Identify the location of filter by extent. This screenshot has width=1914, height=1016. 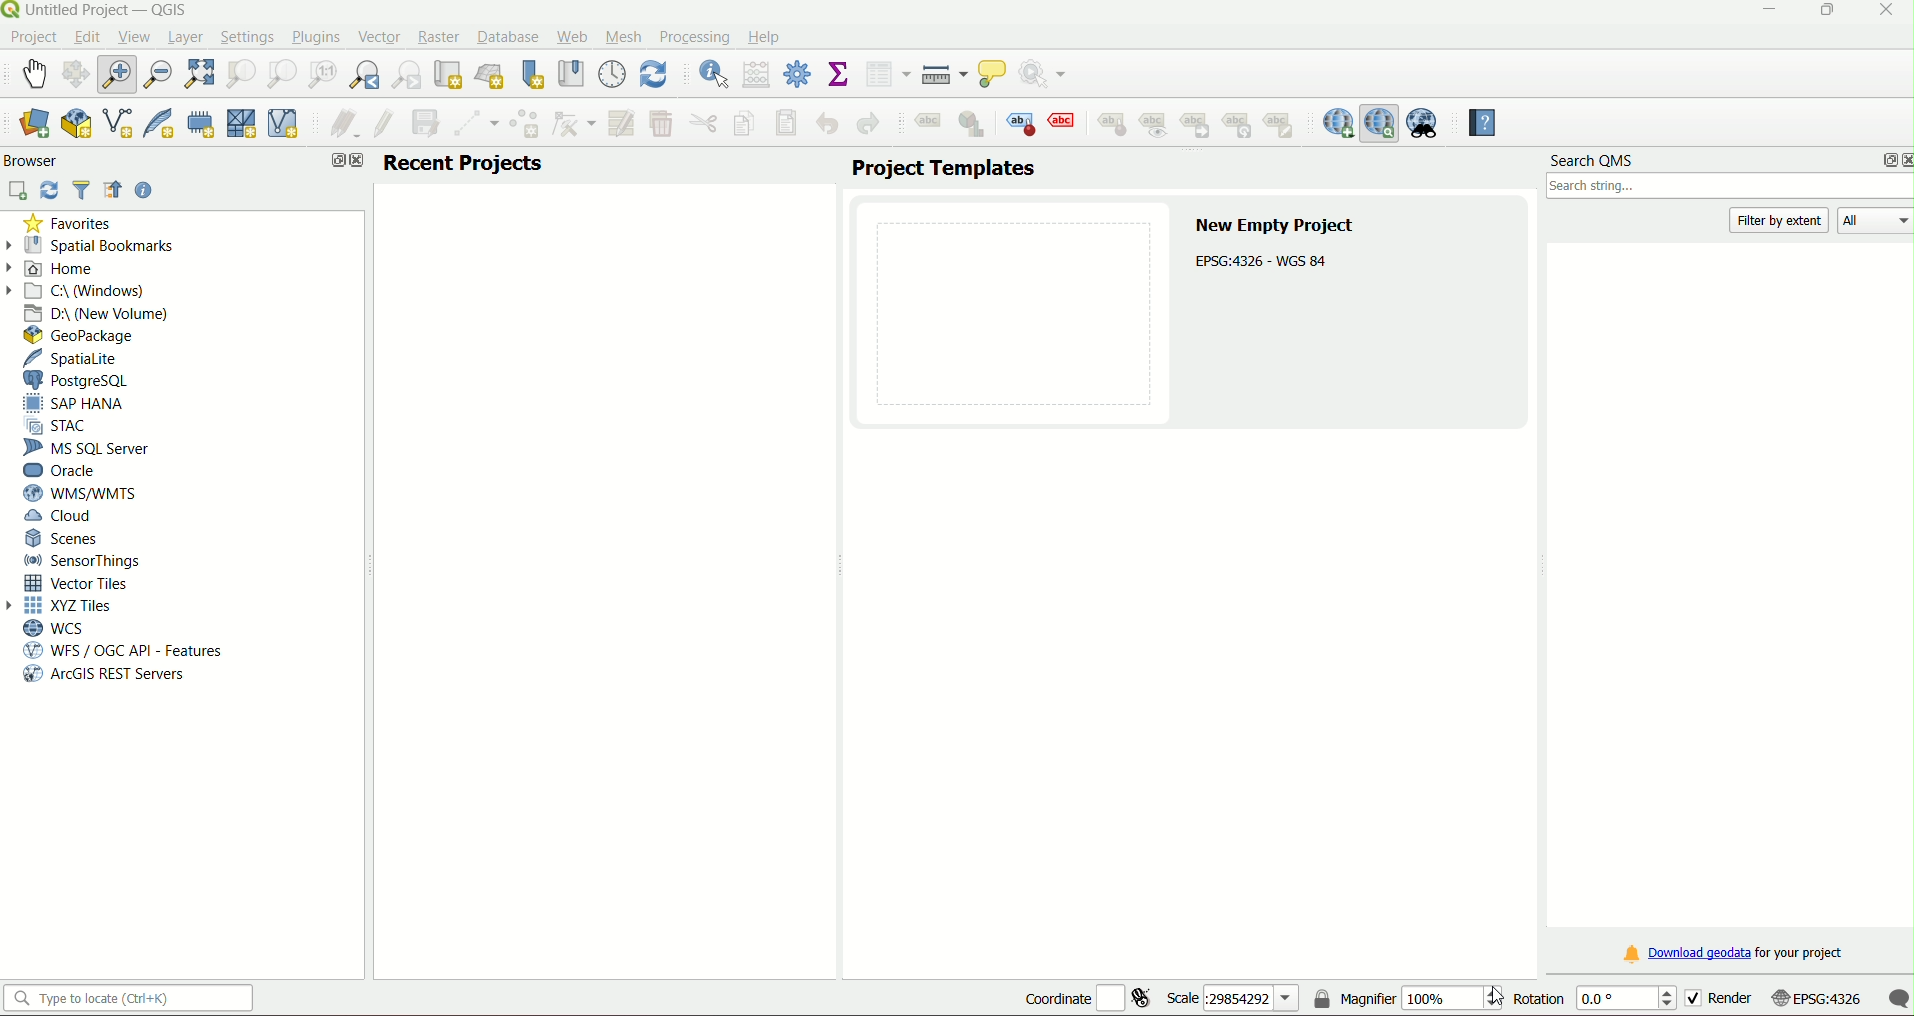
(1781, 220).